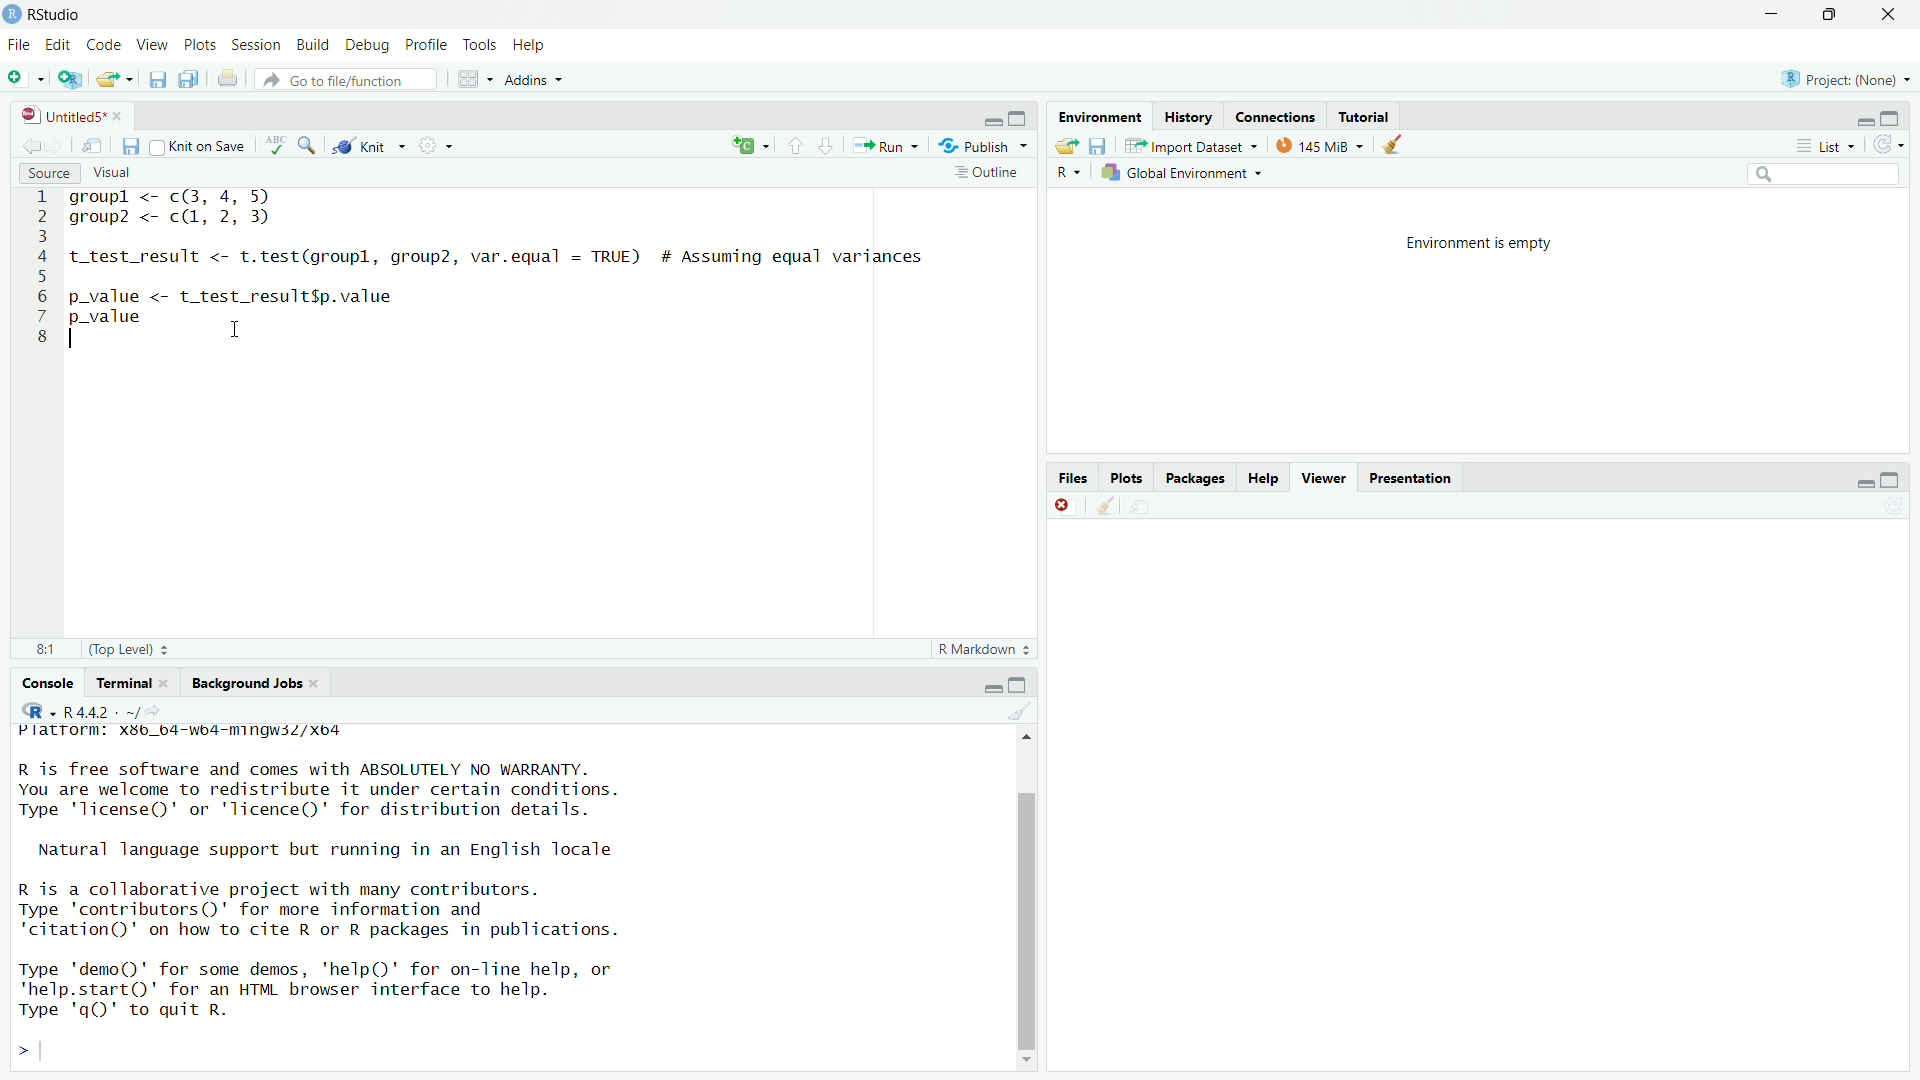  I want to click on Code, so click(104, 42).